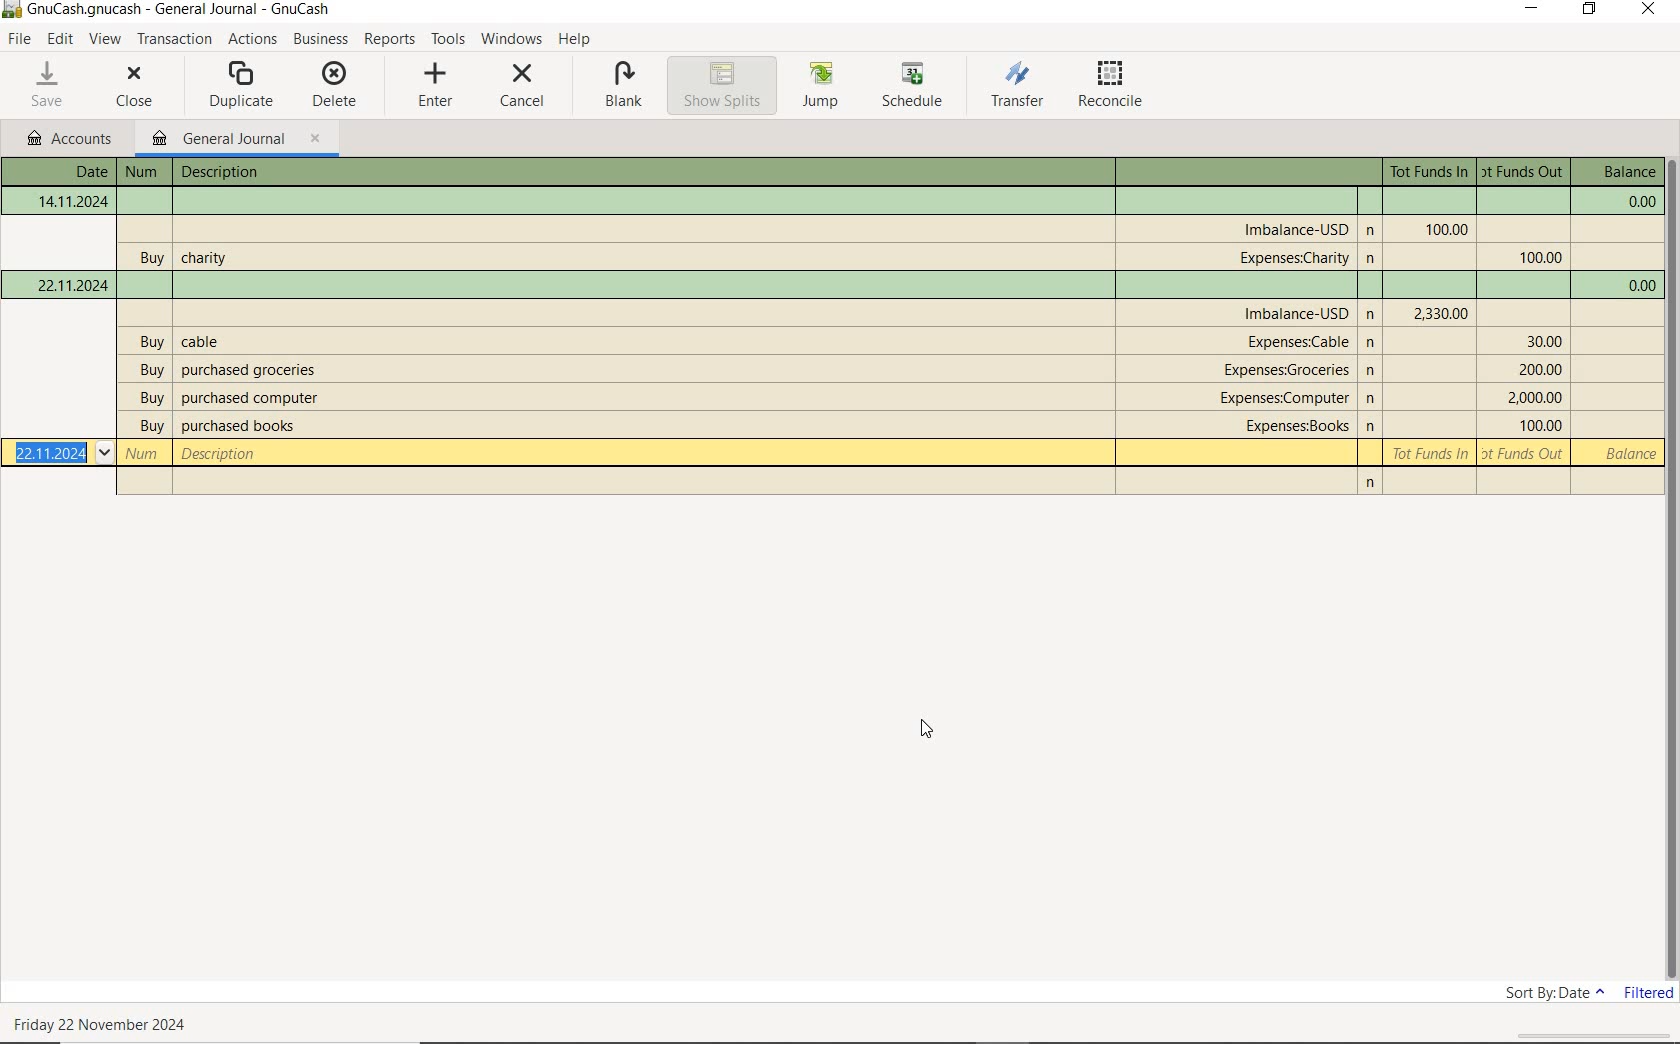  Describe the element at coordinates (177, 40) in the screenshot. I see `transactions` at that location.